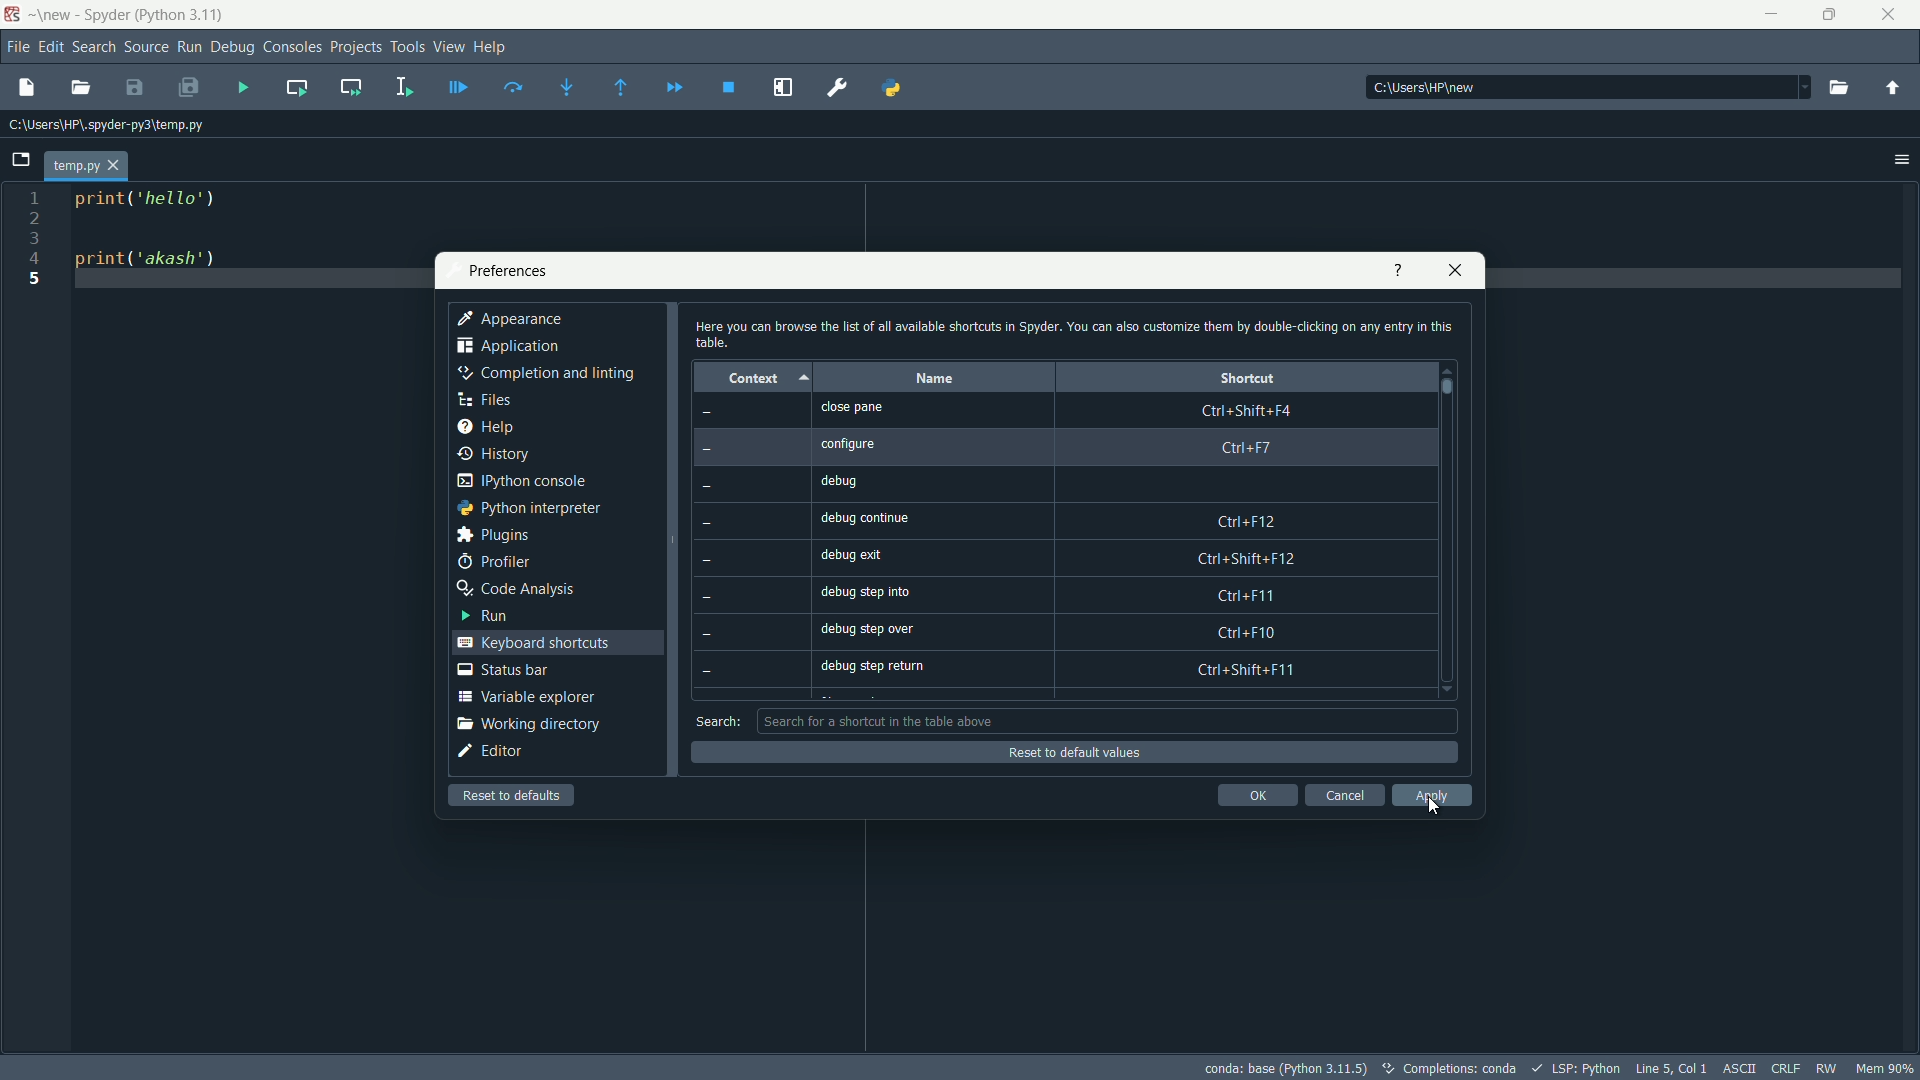 The width and height of the screenshot is (1920, 1080). What do you see at coordinates (1671, 1068) in the screenshot?
I see `cursor position` at bounding box center [1671, 1068].